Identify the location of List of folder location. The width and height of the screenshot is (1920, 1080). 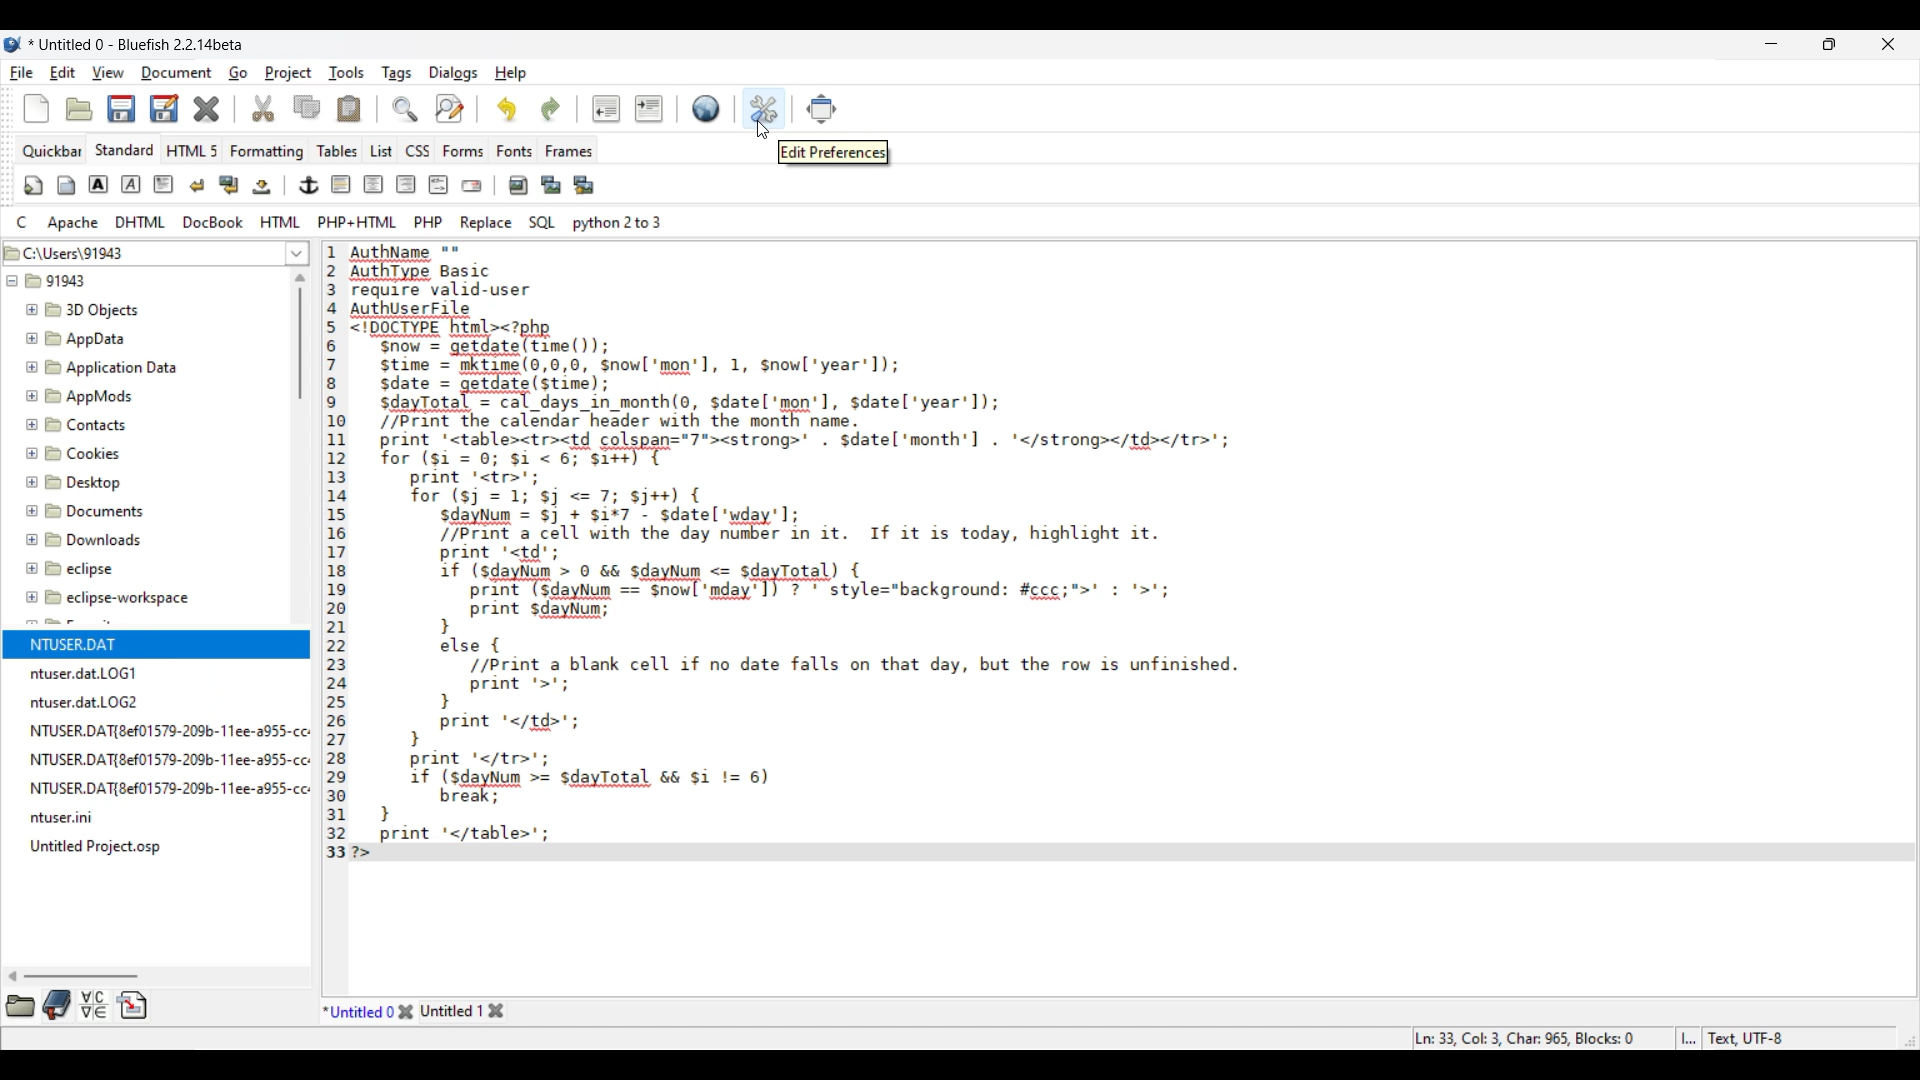
(297, 253).